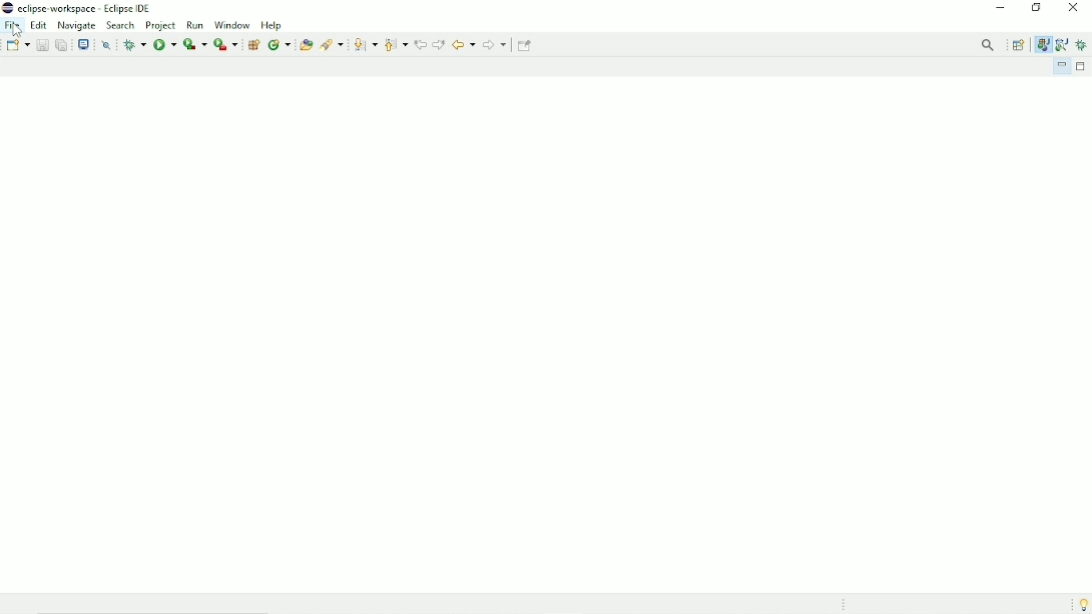 This screenshot has height=614, width=1092. What do you see at coordinates (120, 26) in the screenshot?
I see `Search` at bounding box center [120, 26].